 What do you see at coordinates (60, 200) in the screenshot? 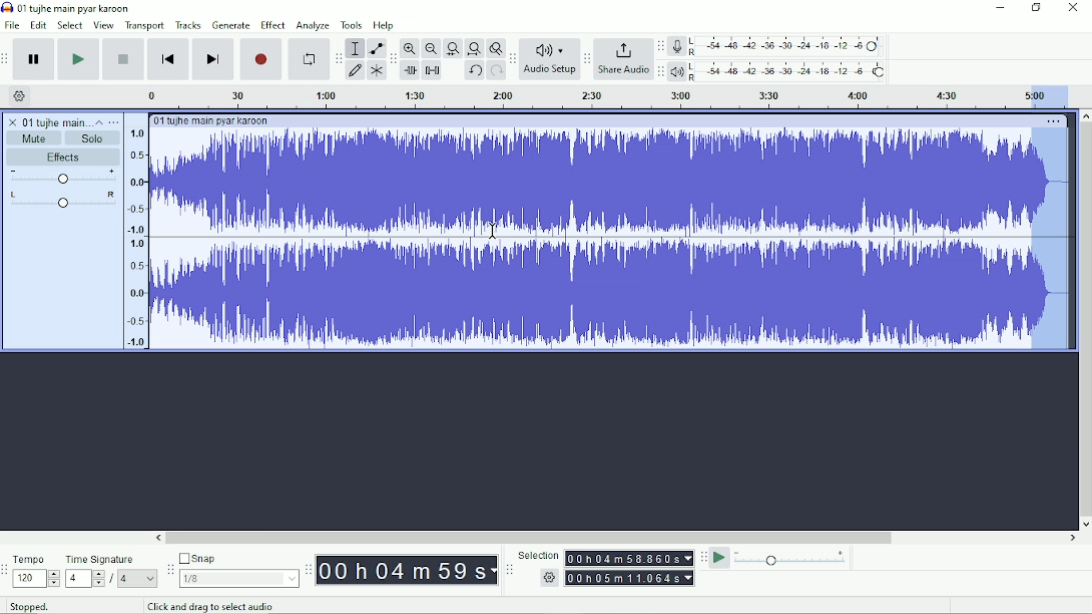
I see `Pan` at bounding box center [60, 200].